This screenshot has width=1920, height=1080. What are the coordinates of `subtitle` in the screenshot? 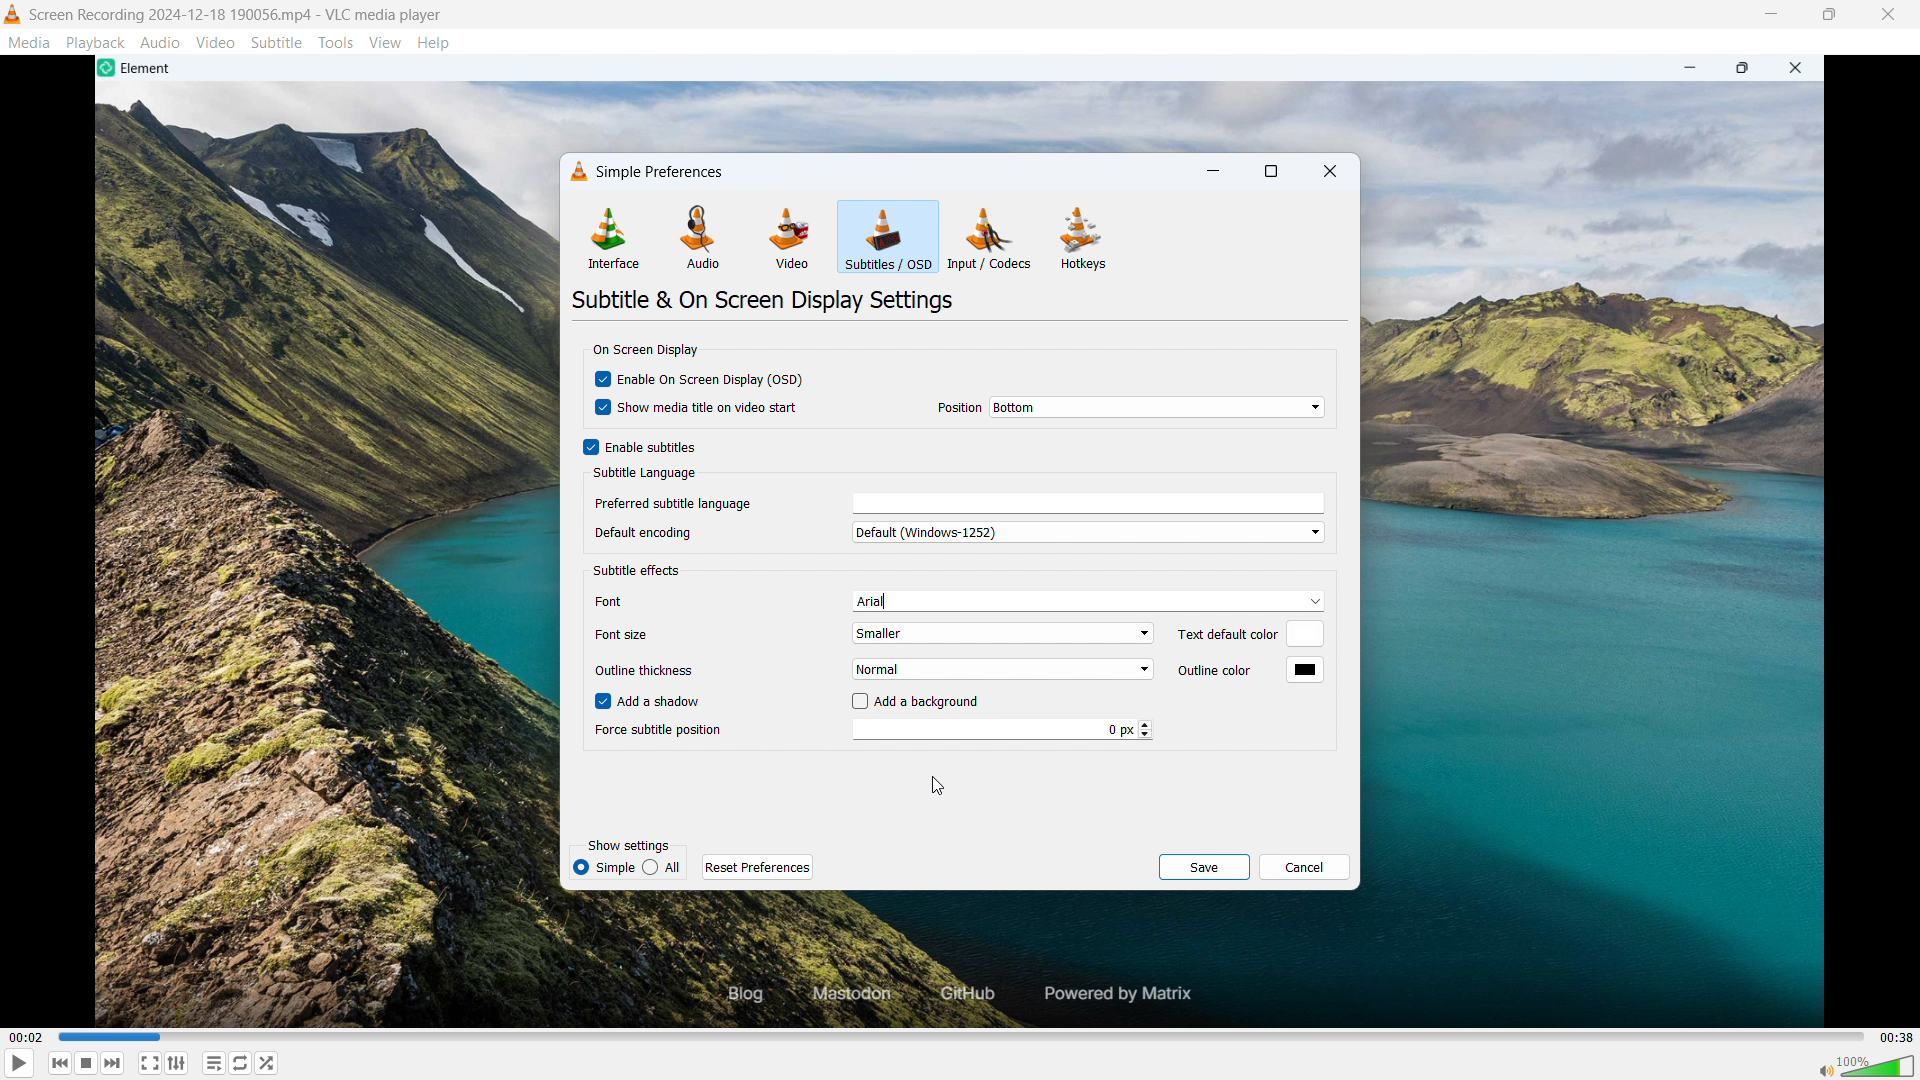 It's located at (277, 42).